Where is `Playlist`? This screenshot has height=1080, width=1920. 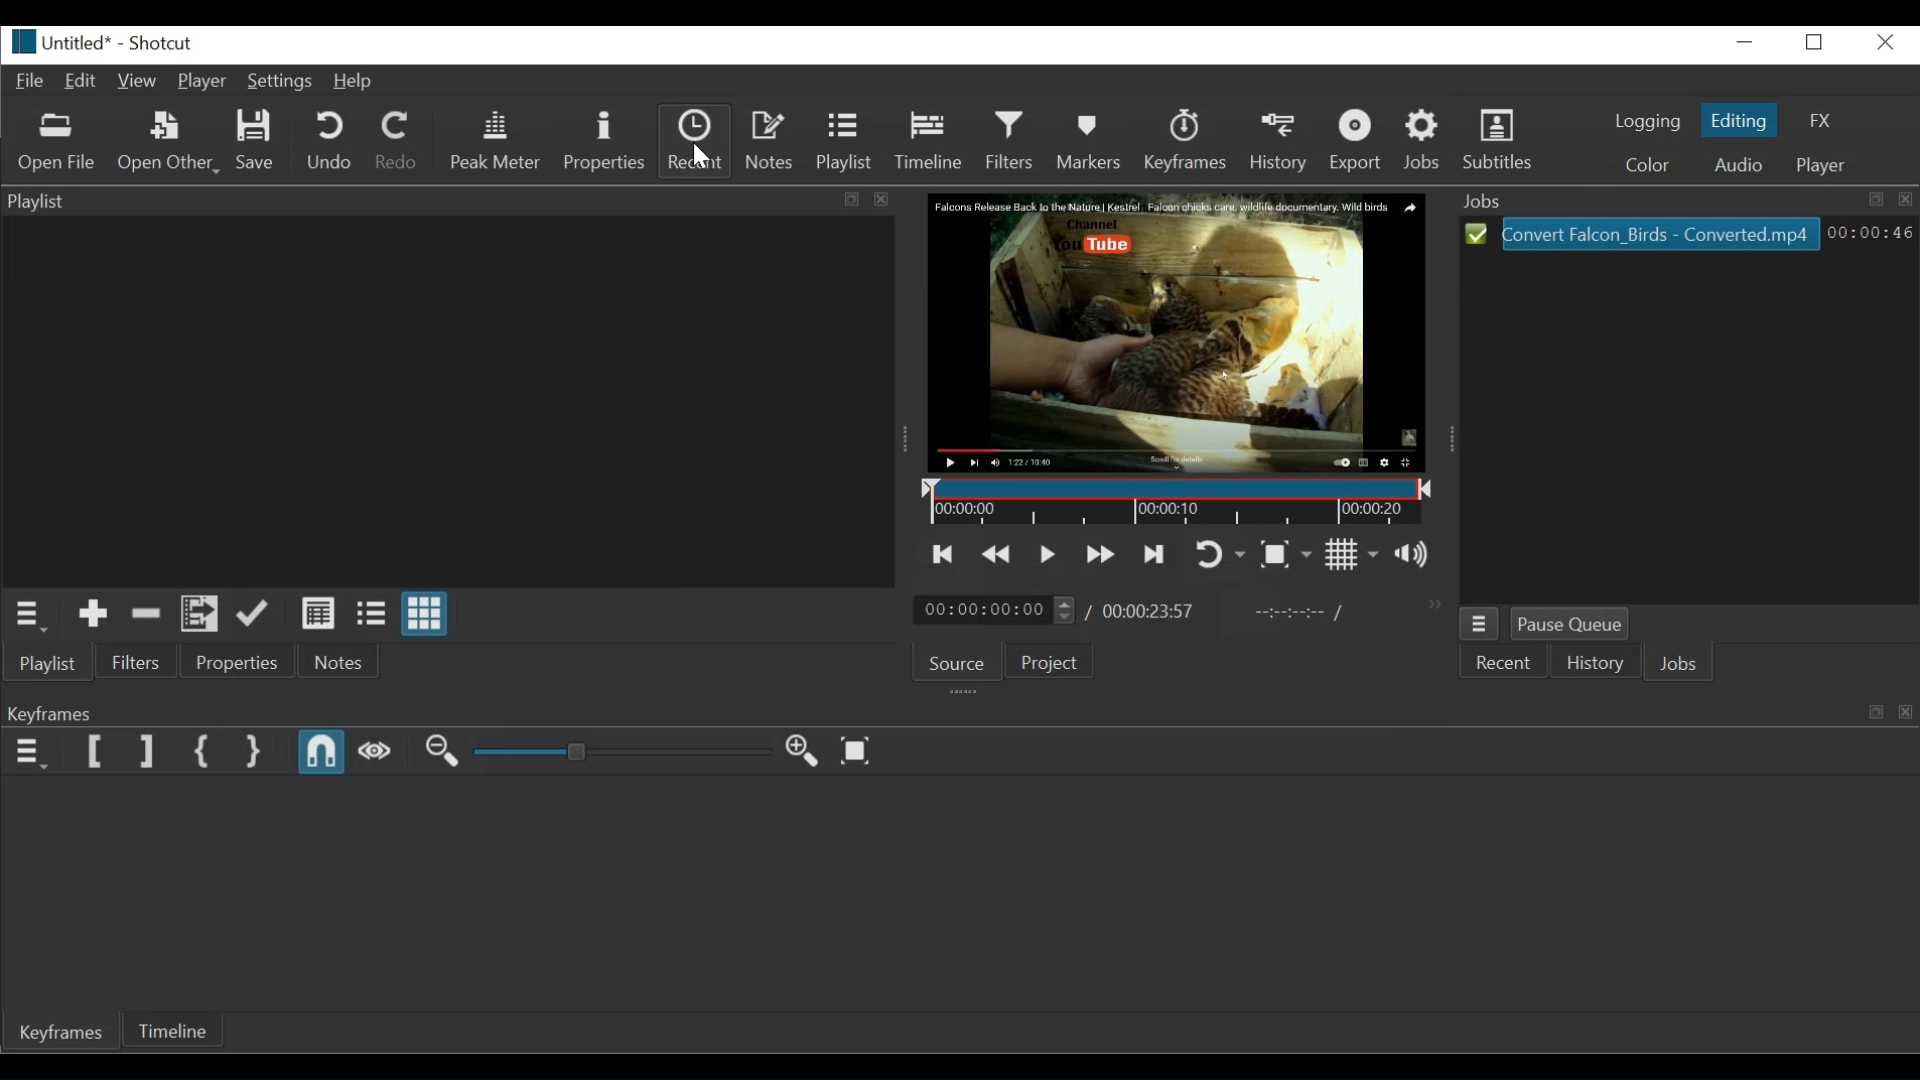
Playlist is located at coordinates (50, 664).